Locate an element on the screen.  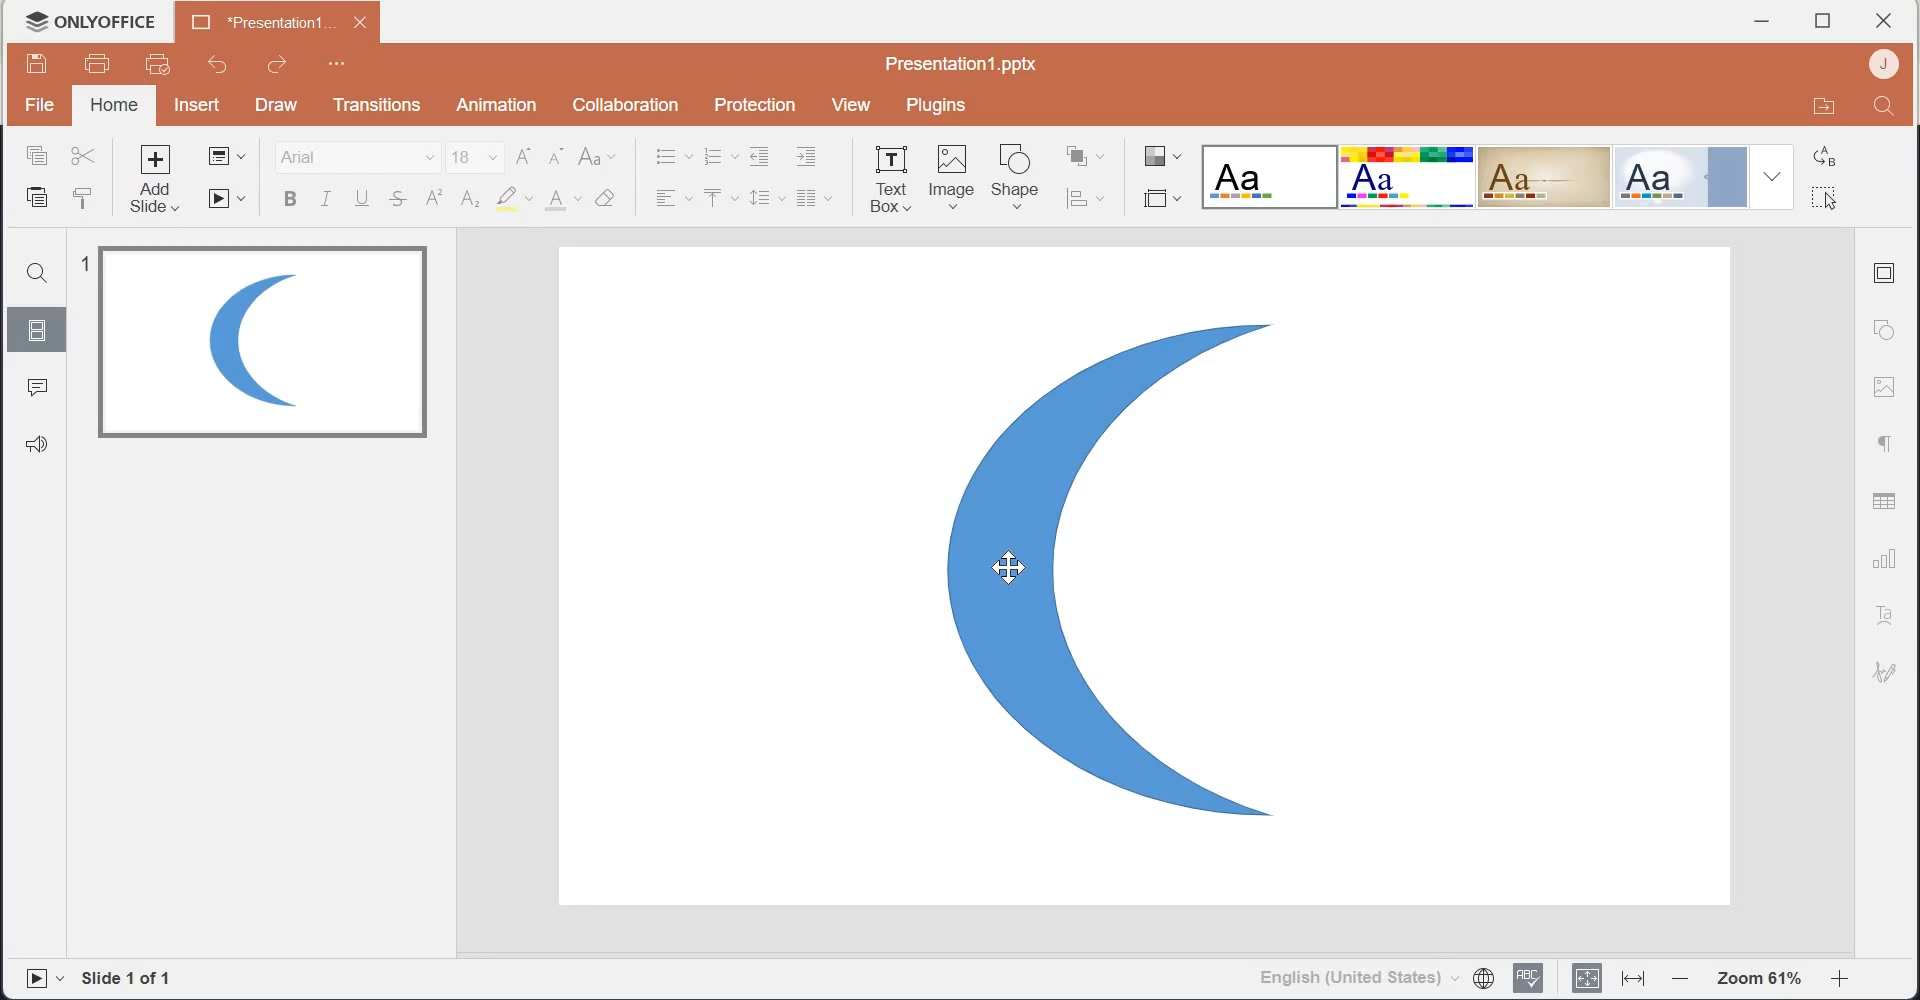
Print file is located at coordinates (100, 65).